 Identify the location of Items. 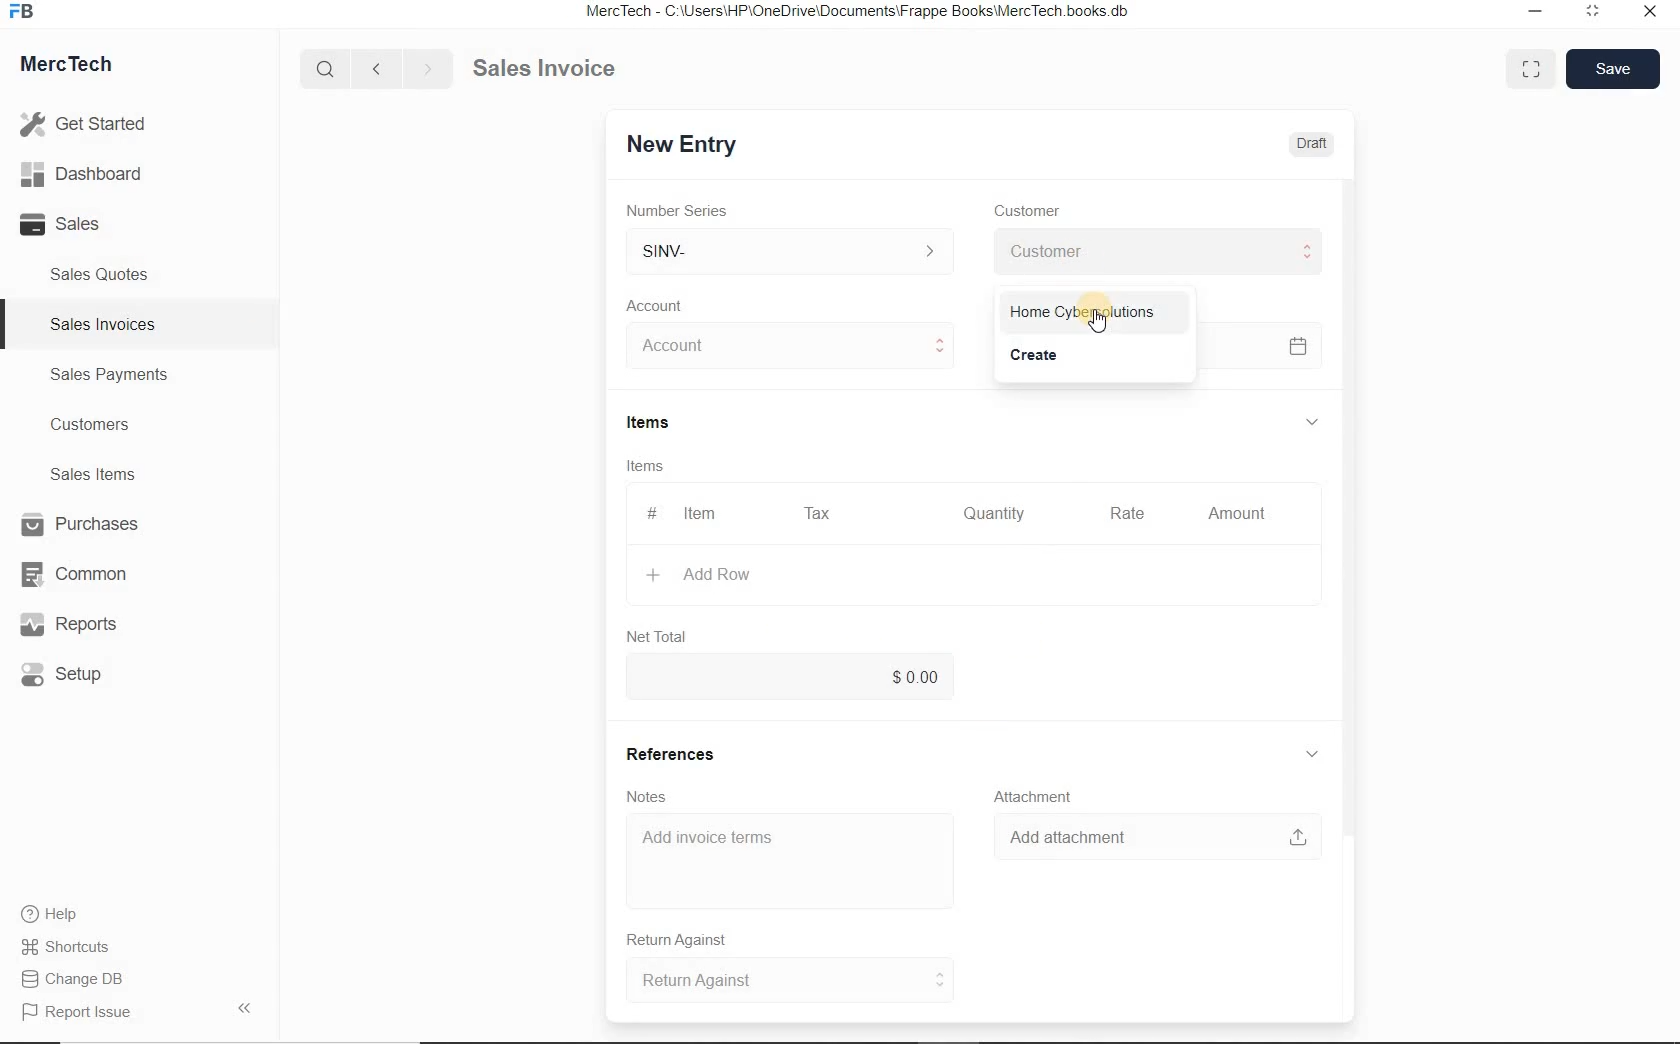
(648, 468).